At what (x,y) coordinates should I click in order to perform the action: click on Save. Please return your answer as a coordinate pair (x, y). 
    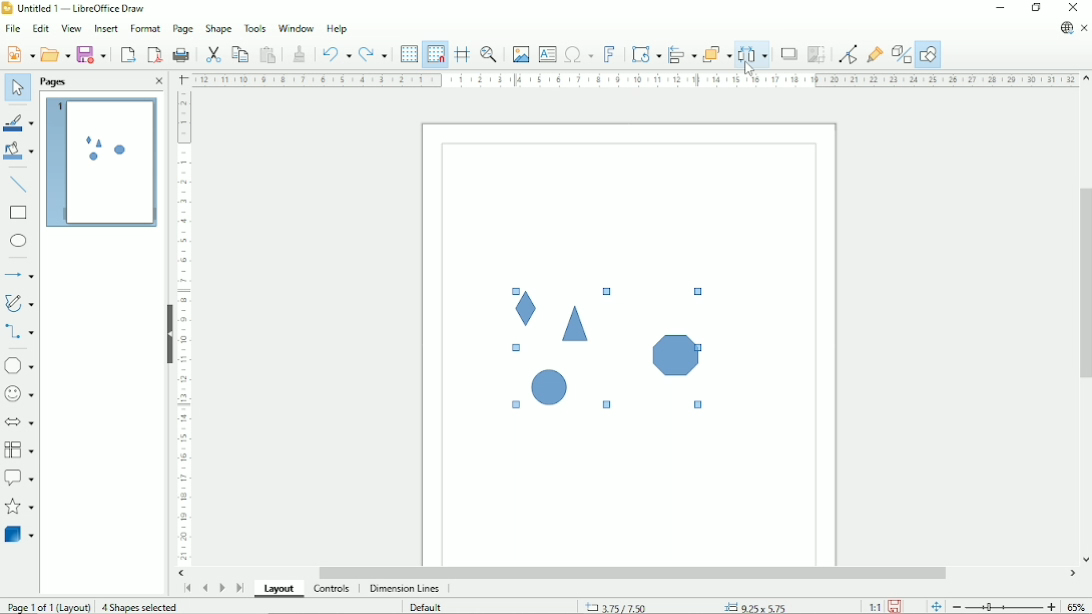
    Looking at the image, I should click on (92, 54).